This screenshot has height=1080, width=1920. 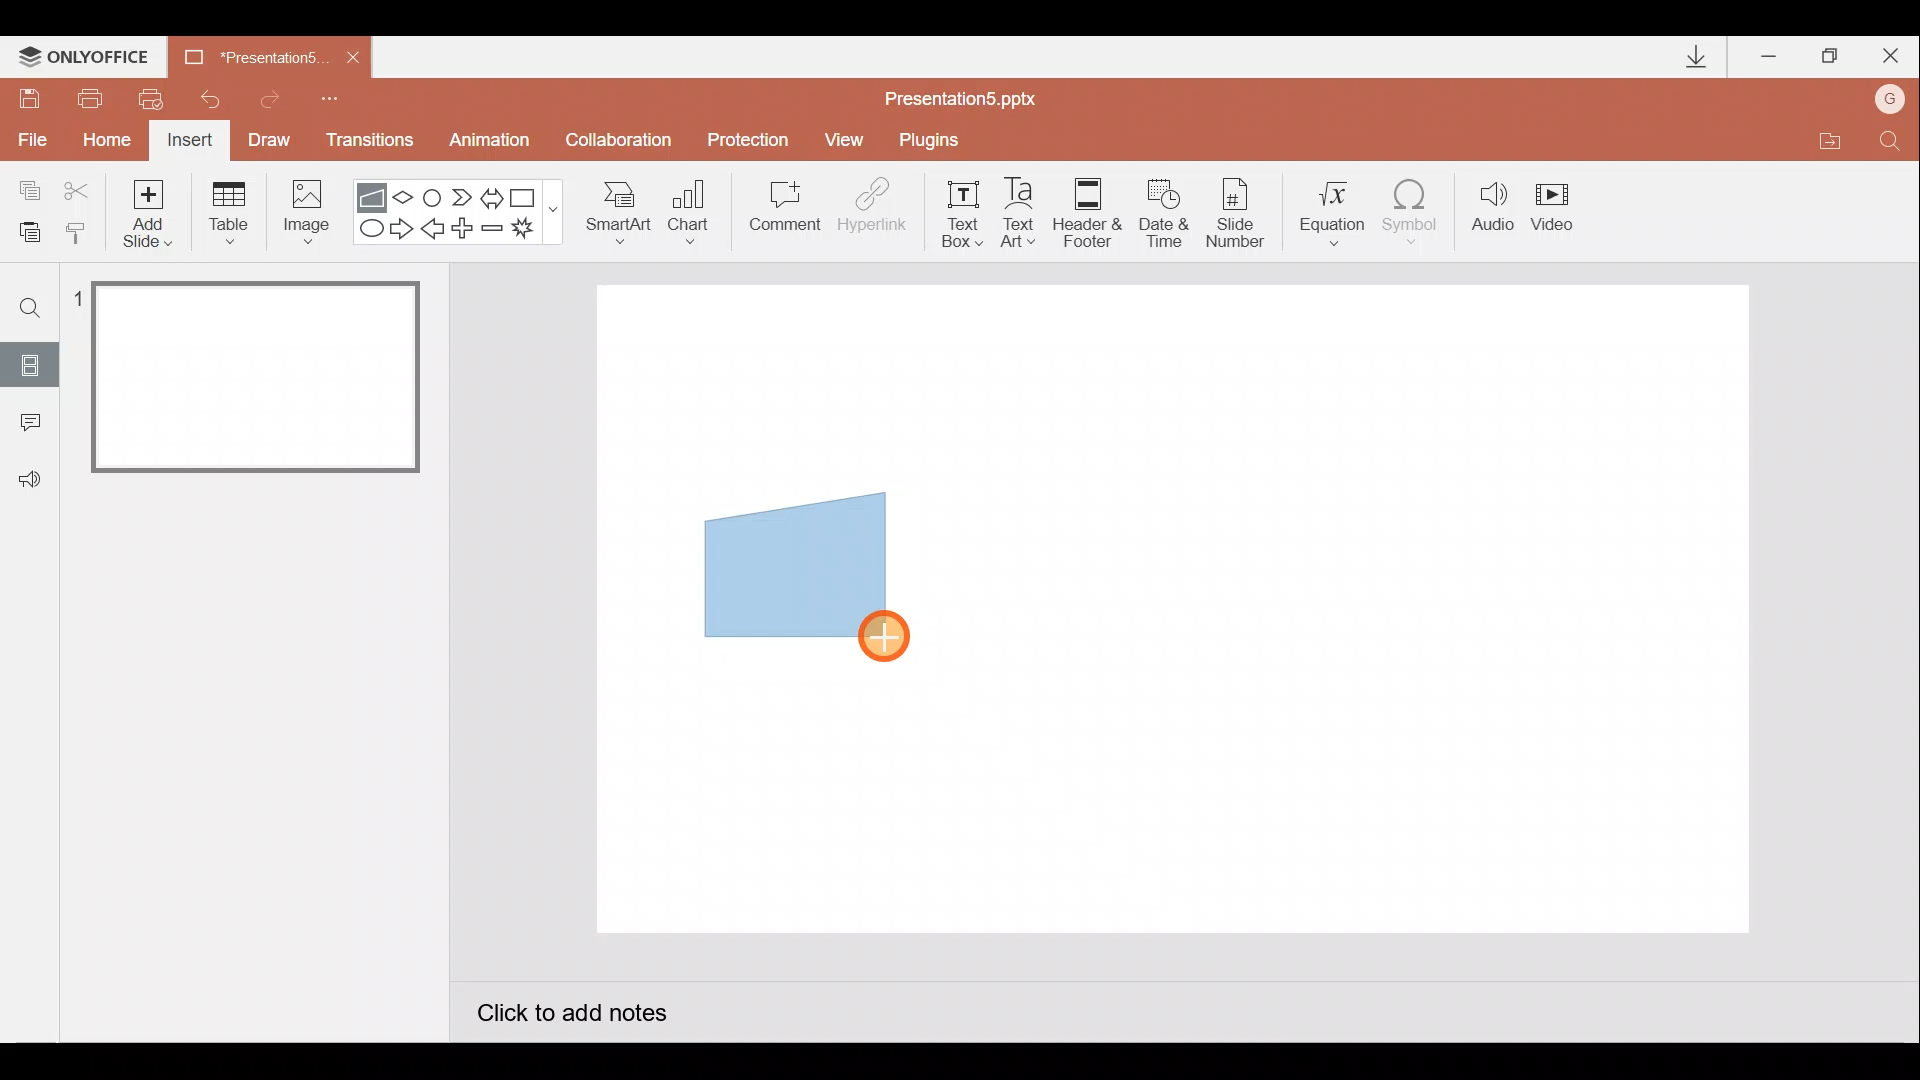 What do you see at coordinates (570, 1016) in the screenshot?
I see `Click to add notes` at bounding box center [570, 1016].